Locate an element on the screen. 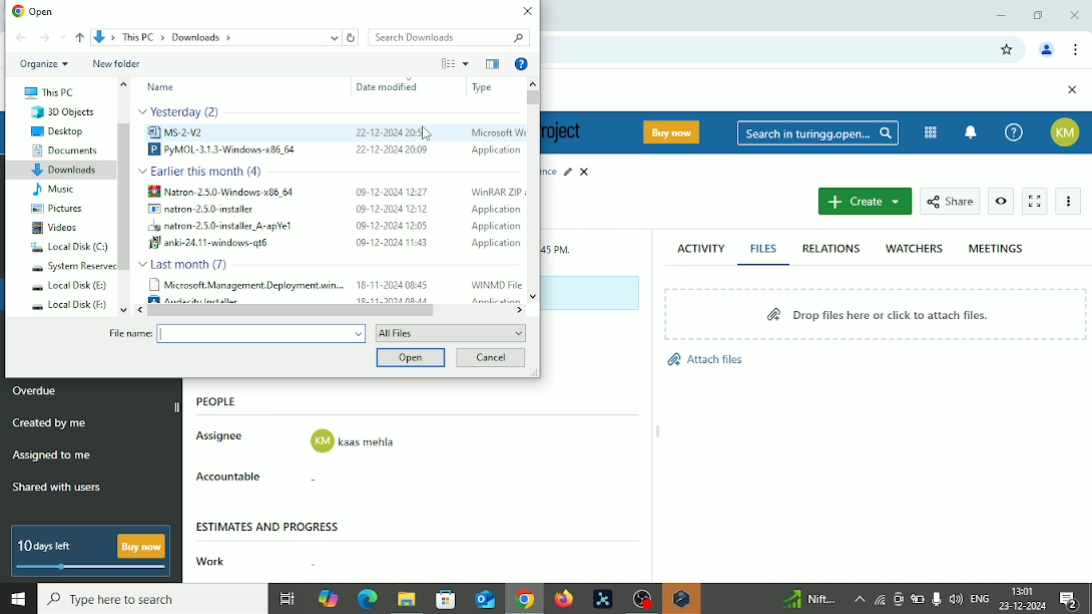  Open is located at coordinates (412, 358).